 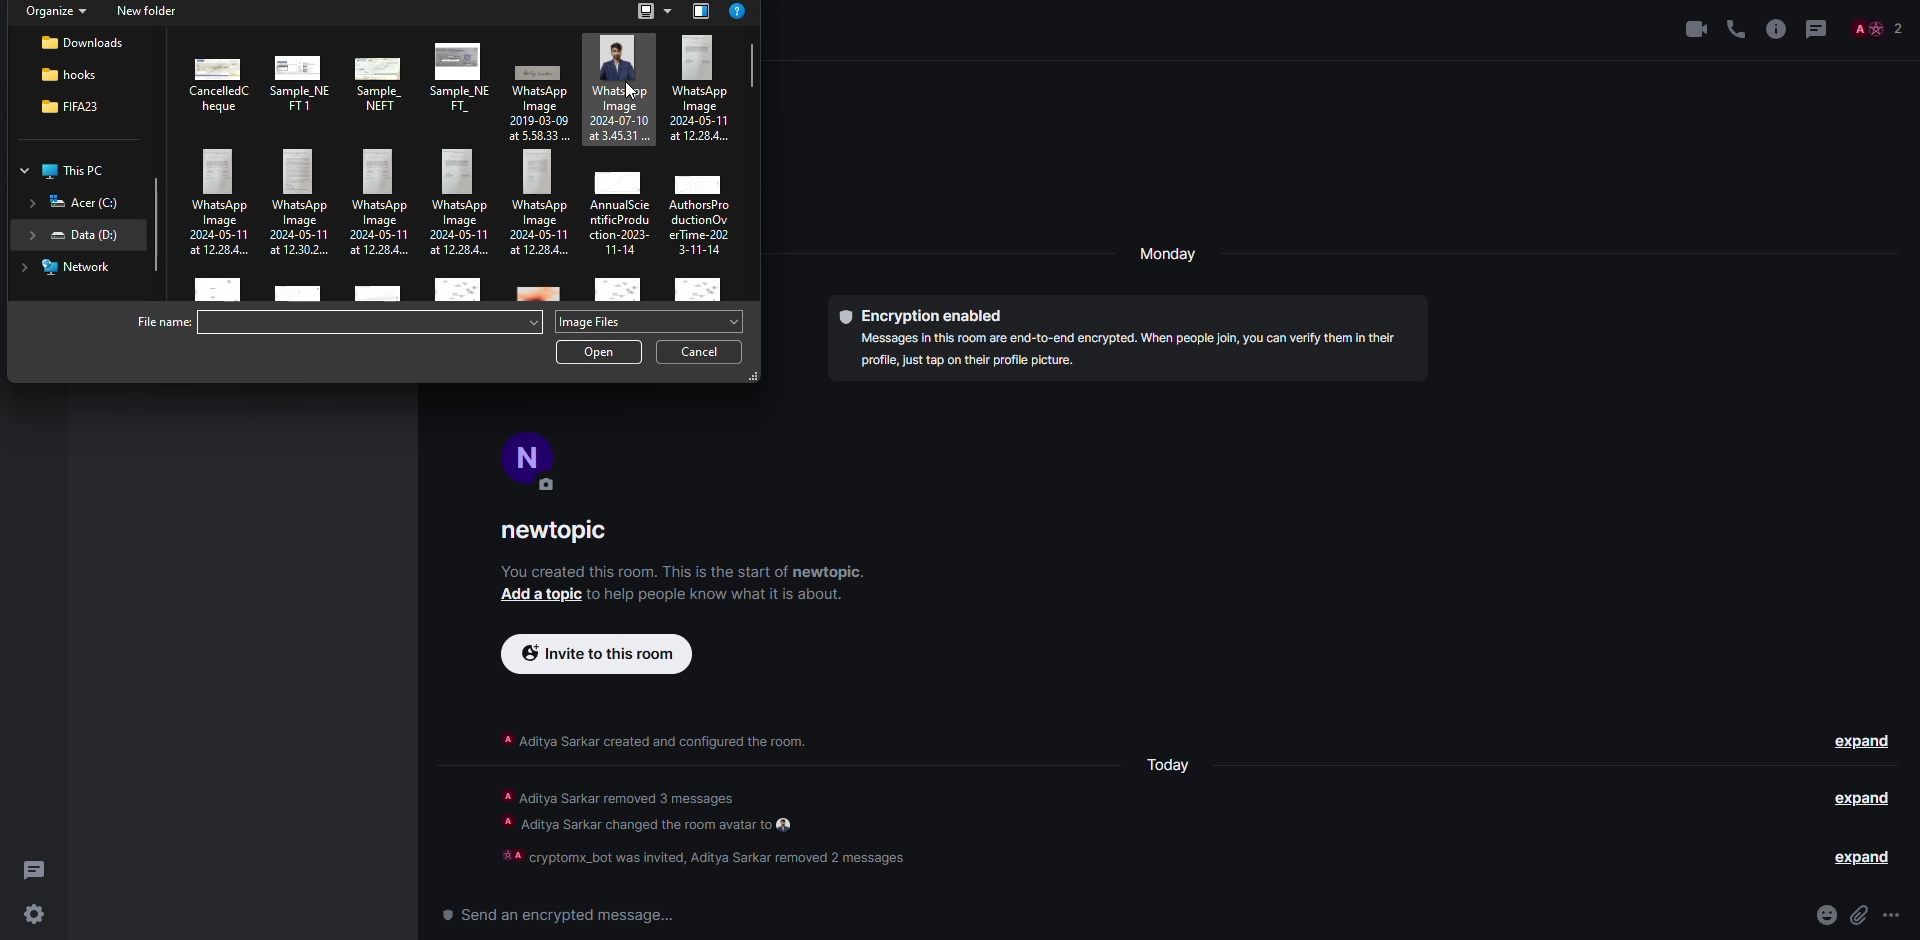 I want to click on cancel, so click(x=702, y=351).